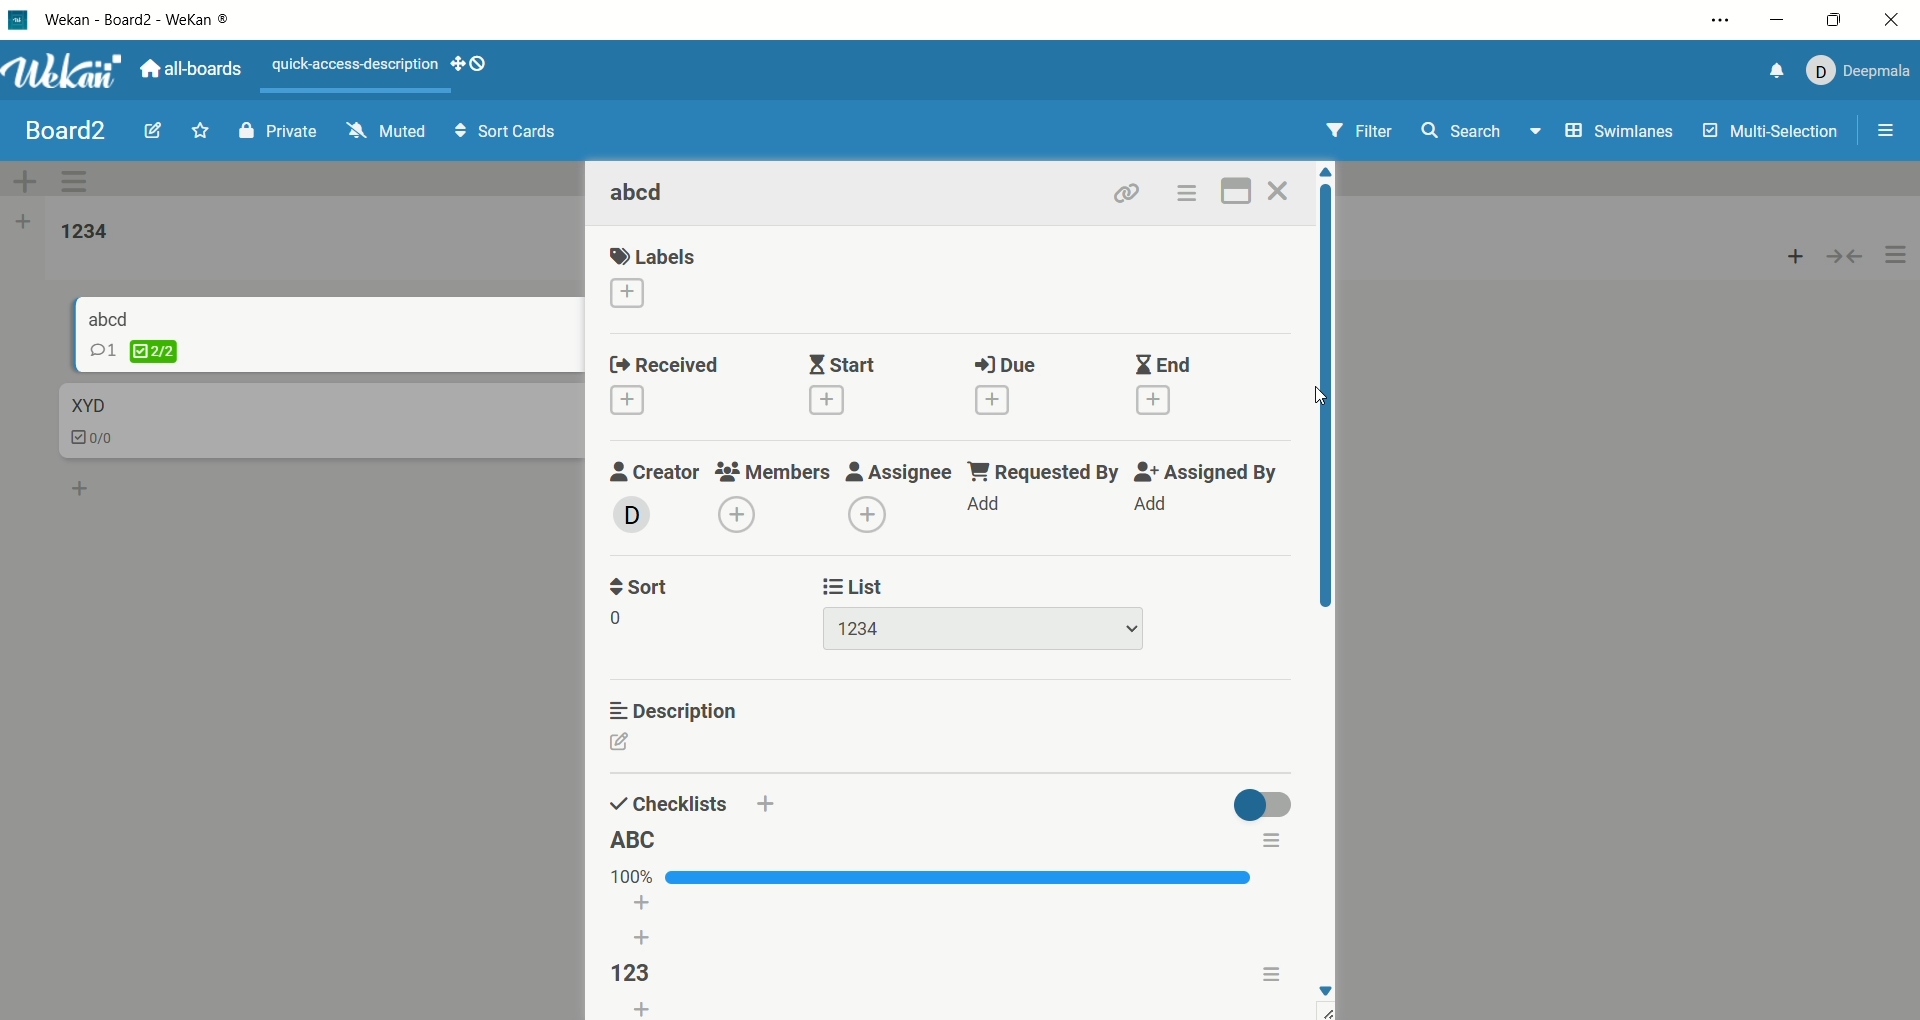 The image size is (1920, 1020). I want to click on board title, so click(68, 131).